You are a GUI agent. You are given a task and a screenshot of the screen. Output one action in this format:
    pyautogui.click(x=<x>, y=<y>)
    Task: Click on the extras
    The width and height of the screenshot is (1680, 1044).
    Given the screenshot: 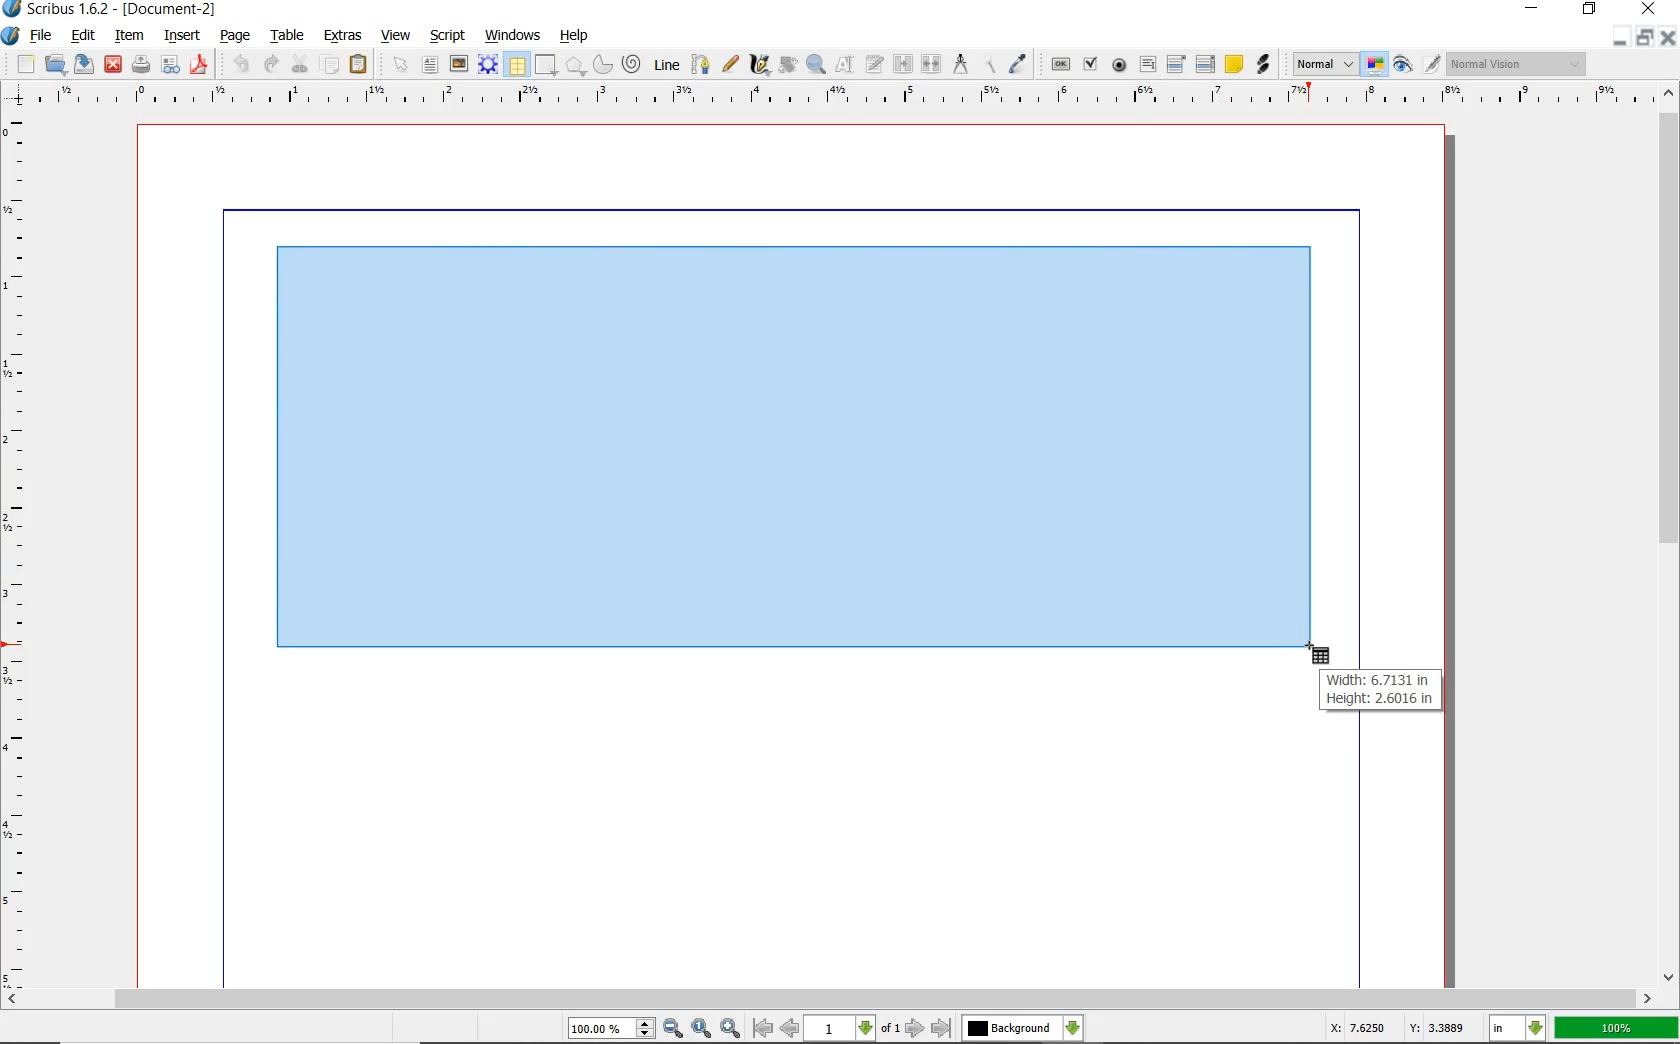 What is the action you would take?
    pyautogui.click(x=341, y=36)
    